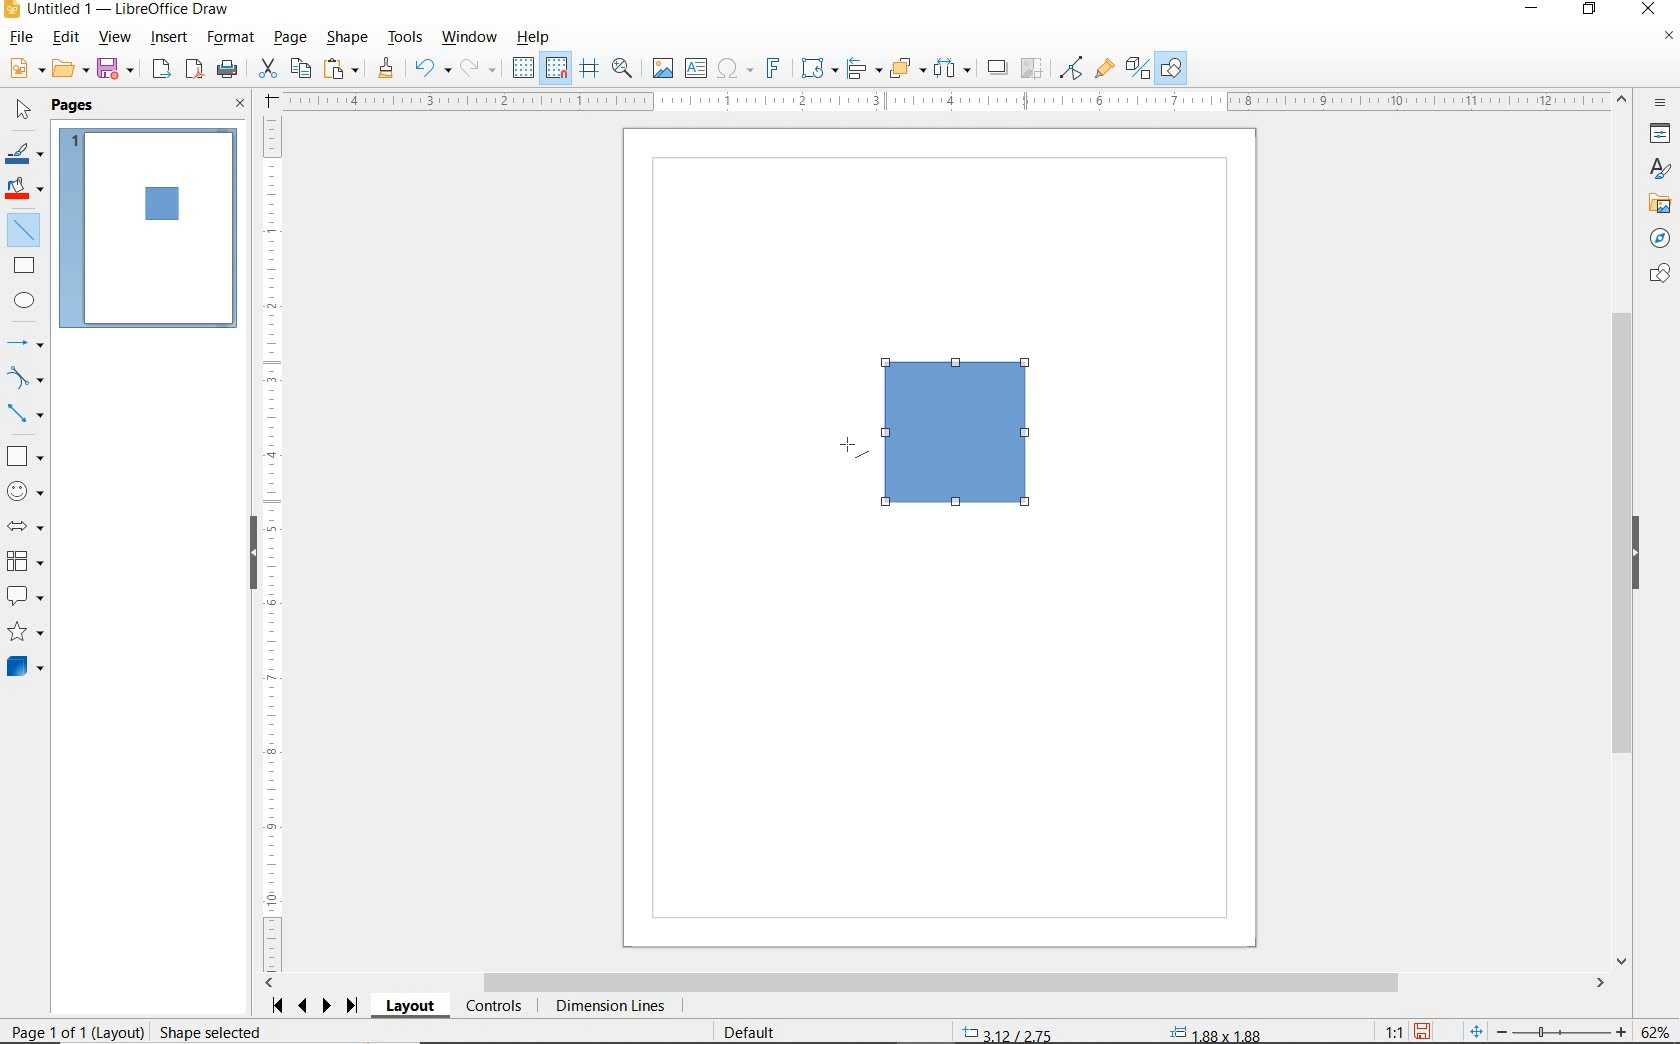 Image resolution: width=1680 pixels, height=1044 pixels. I want to click on PRINT, so click(228, 72).